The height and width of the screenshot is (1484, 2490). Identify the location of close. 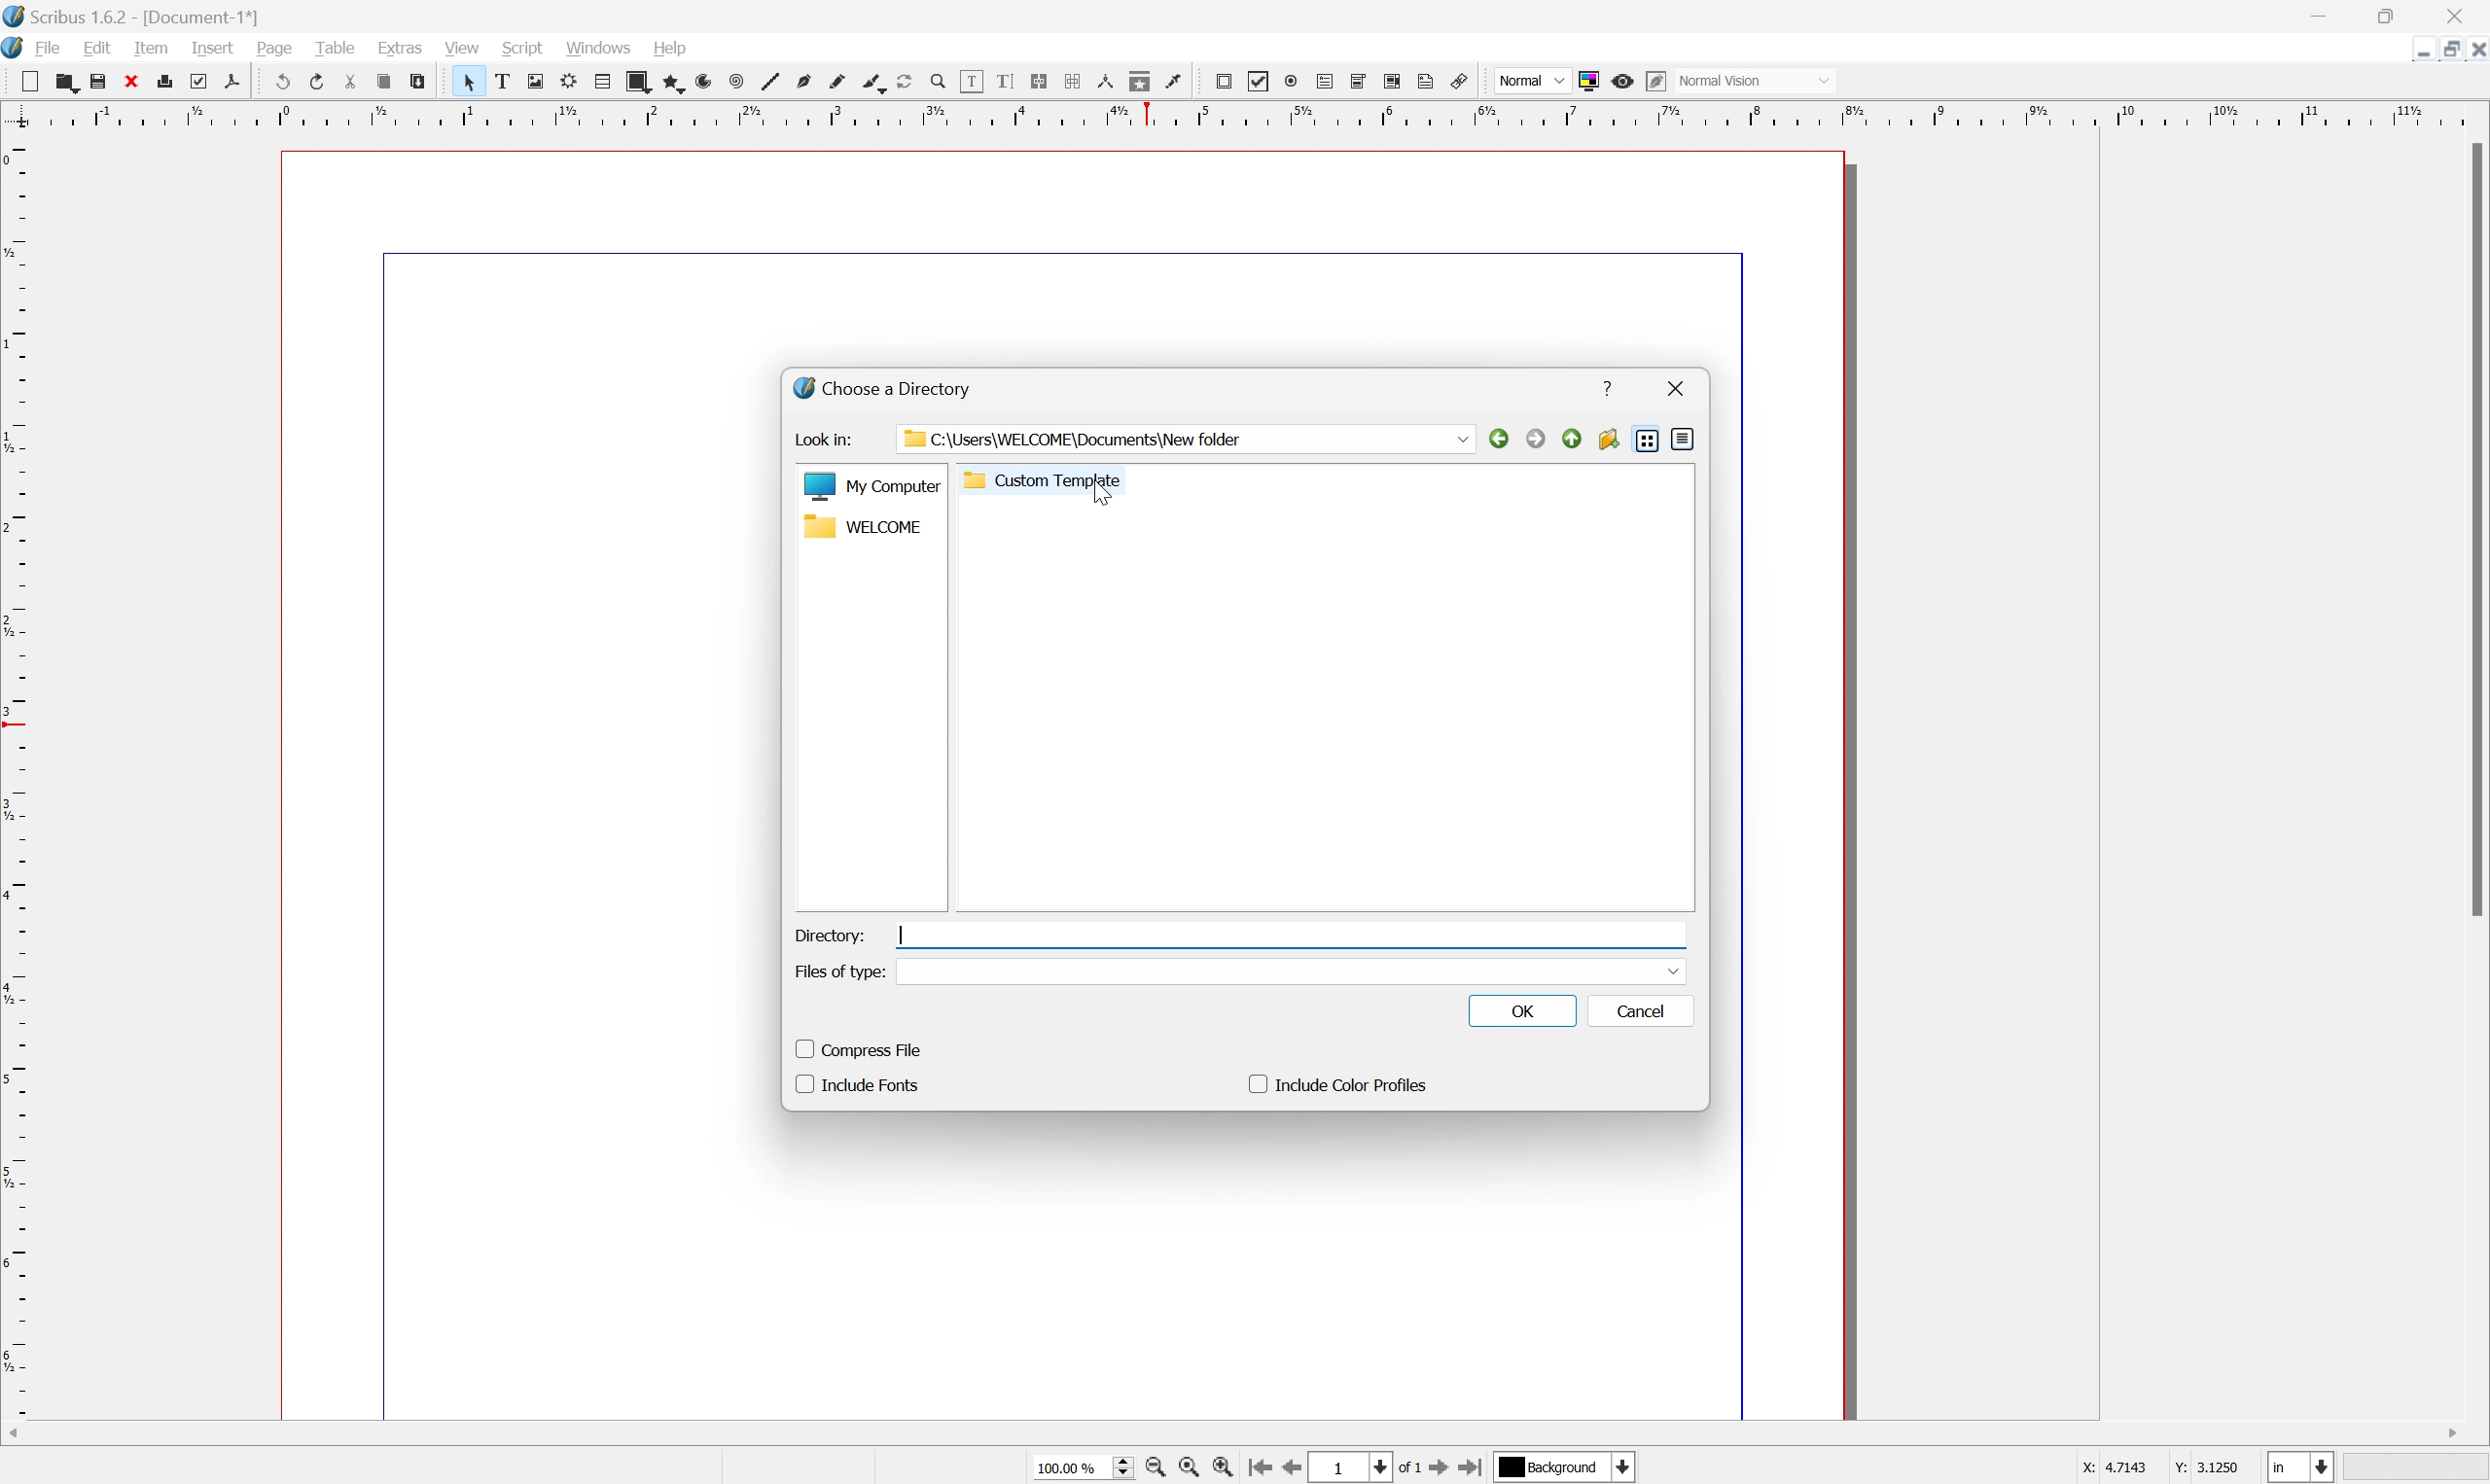
(1679, 389).